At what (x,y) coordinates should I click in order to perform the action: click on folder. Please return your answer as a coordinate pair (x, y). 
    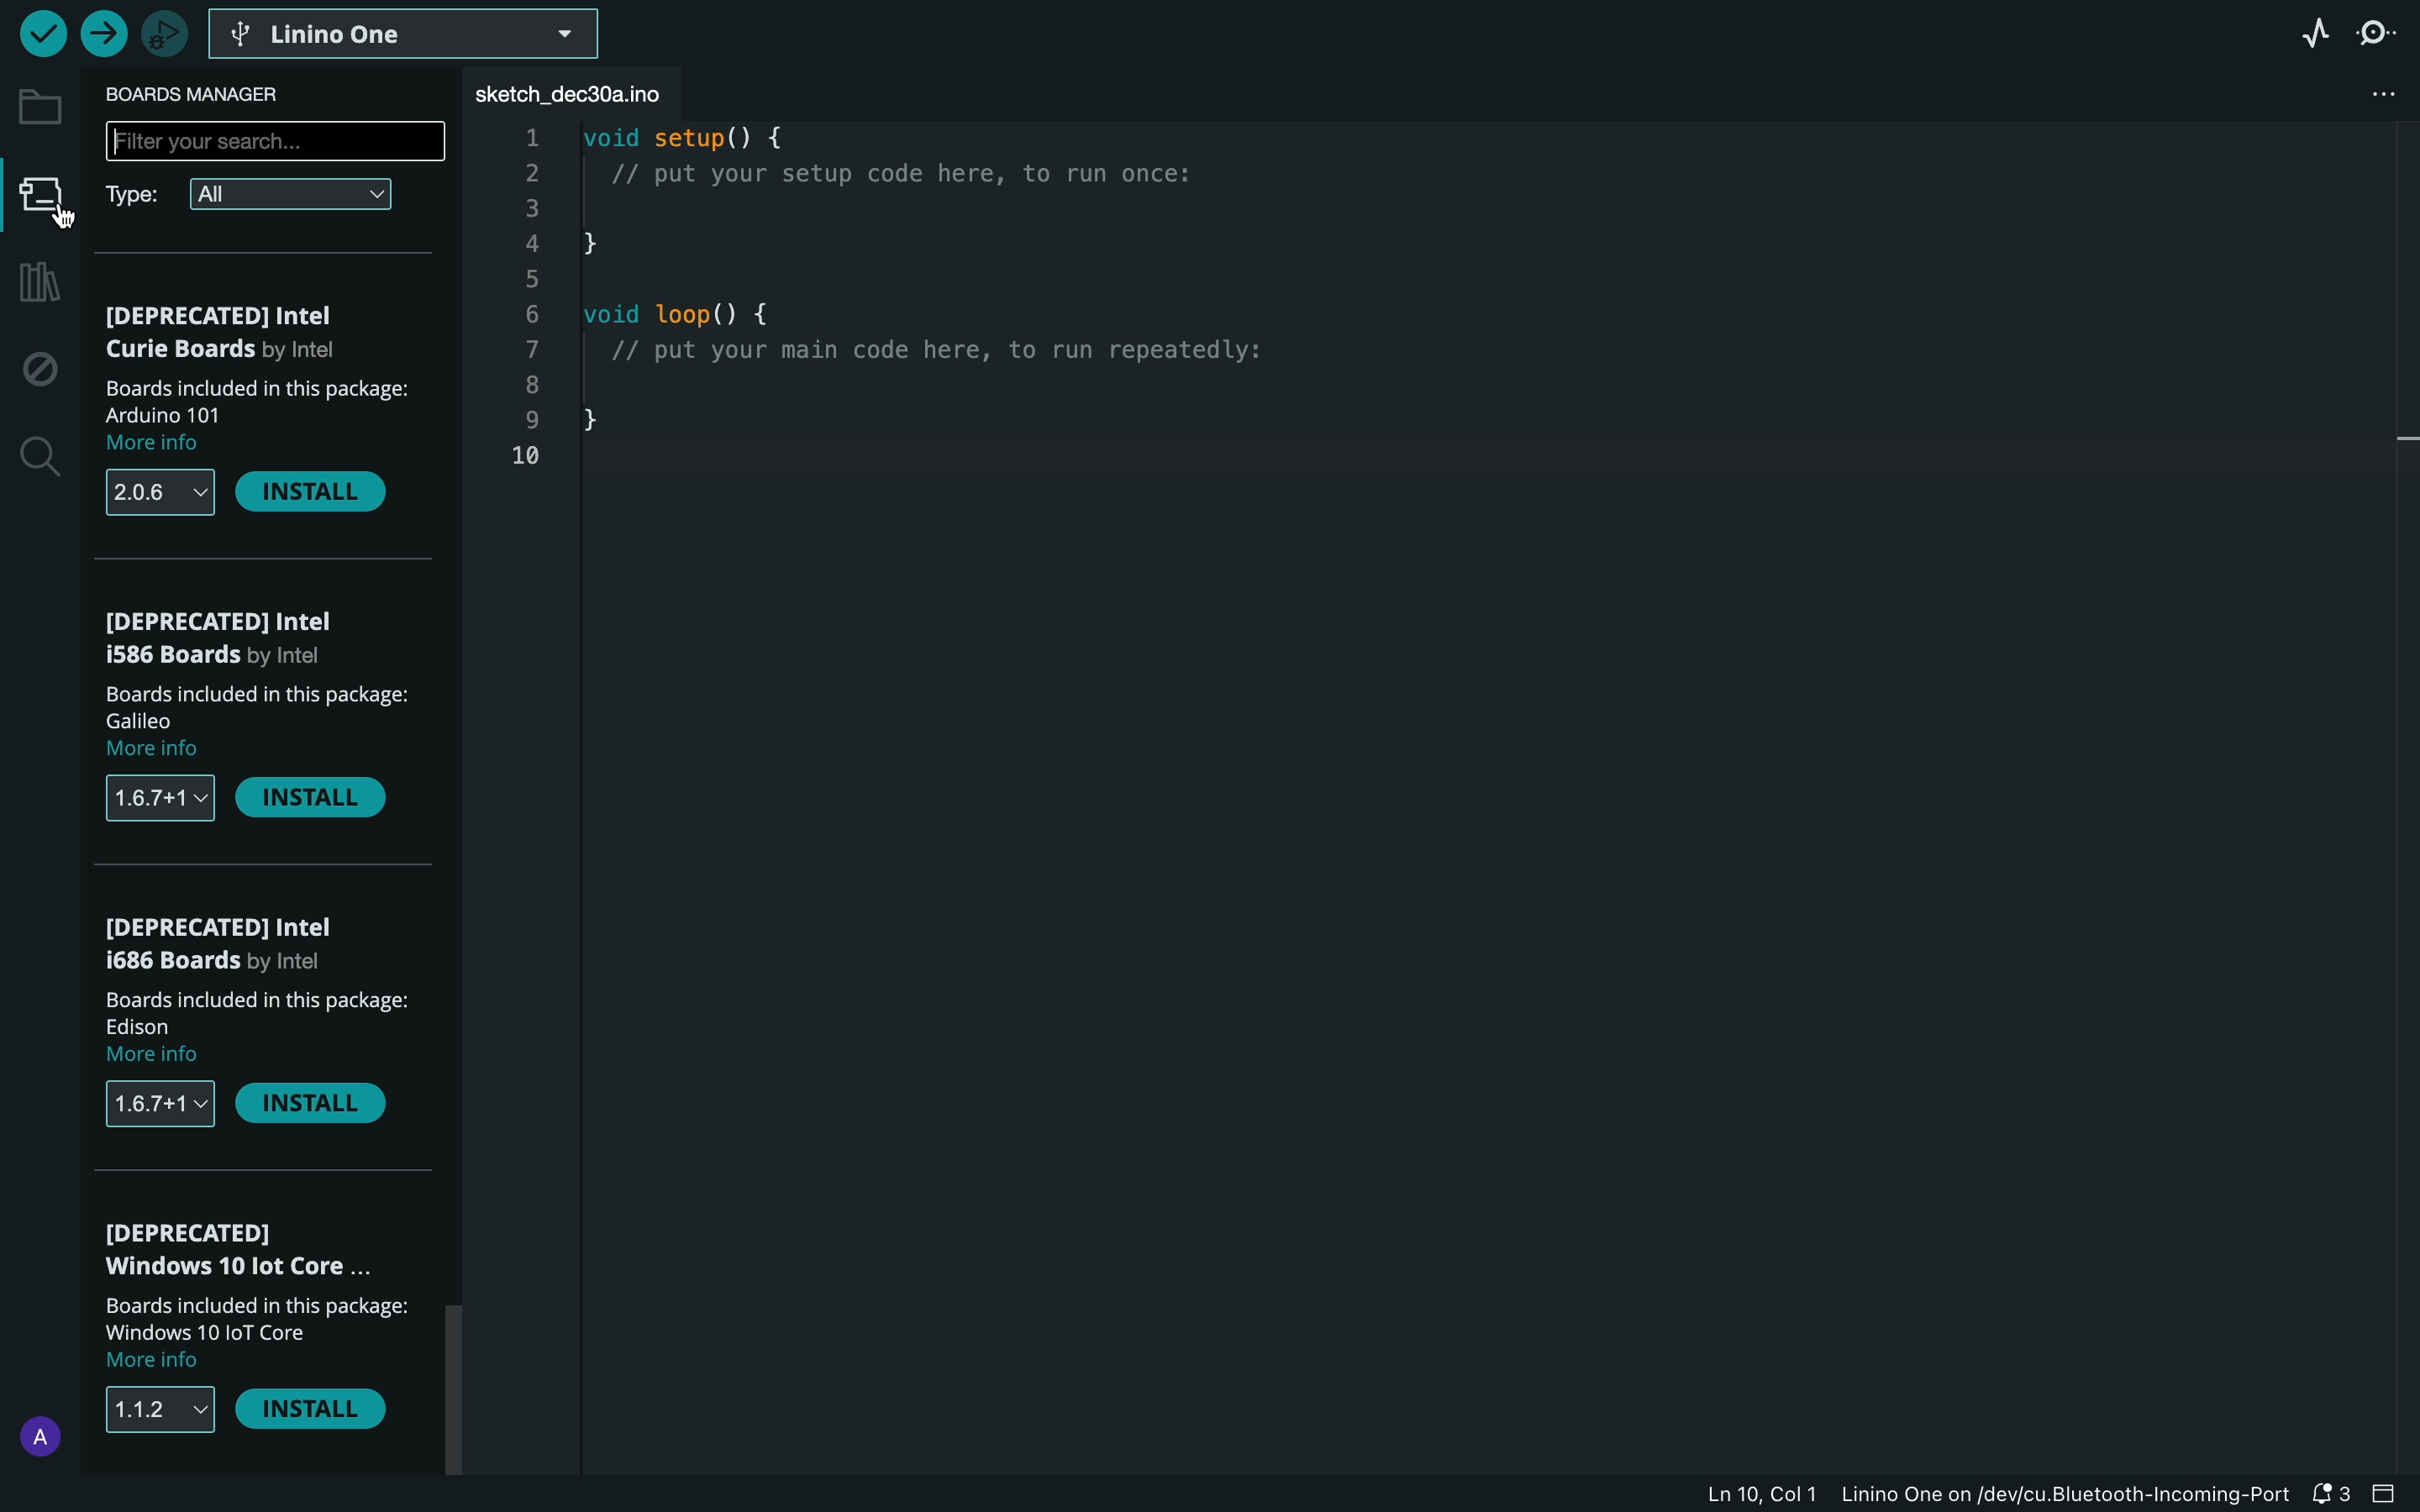
    Looking at the image, I should click on (38, 103).